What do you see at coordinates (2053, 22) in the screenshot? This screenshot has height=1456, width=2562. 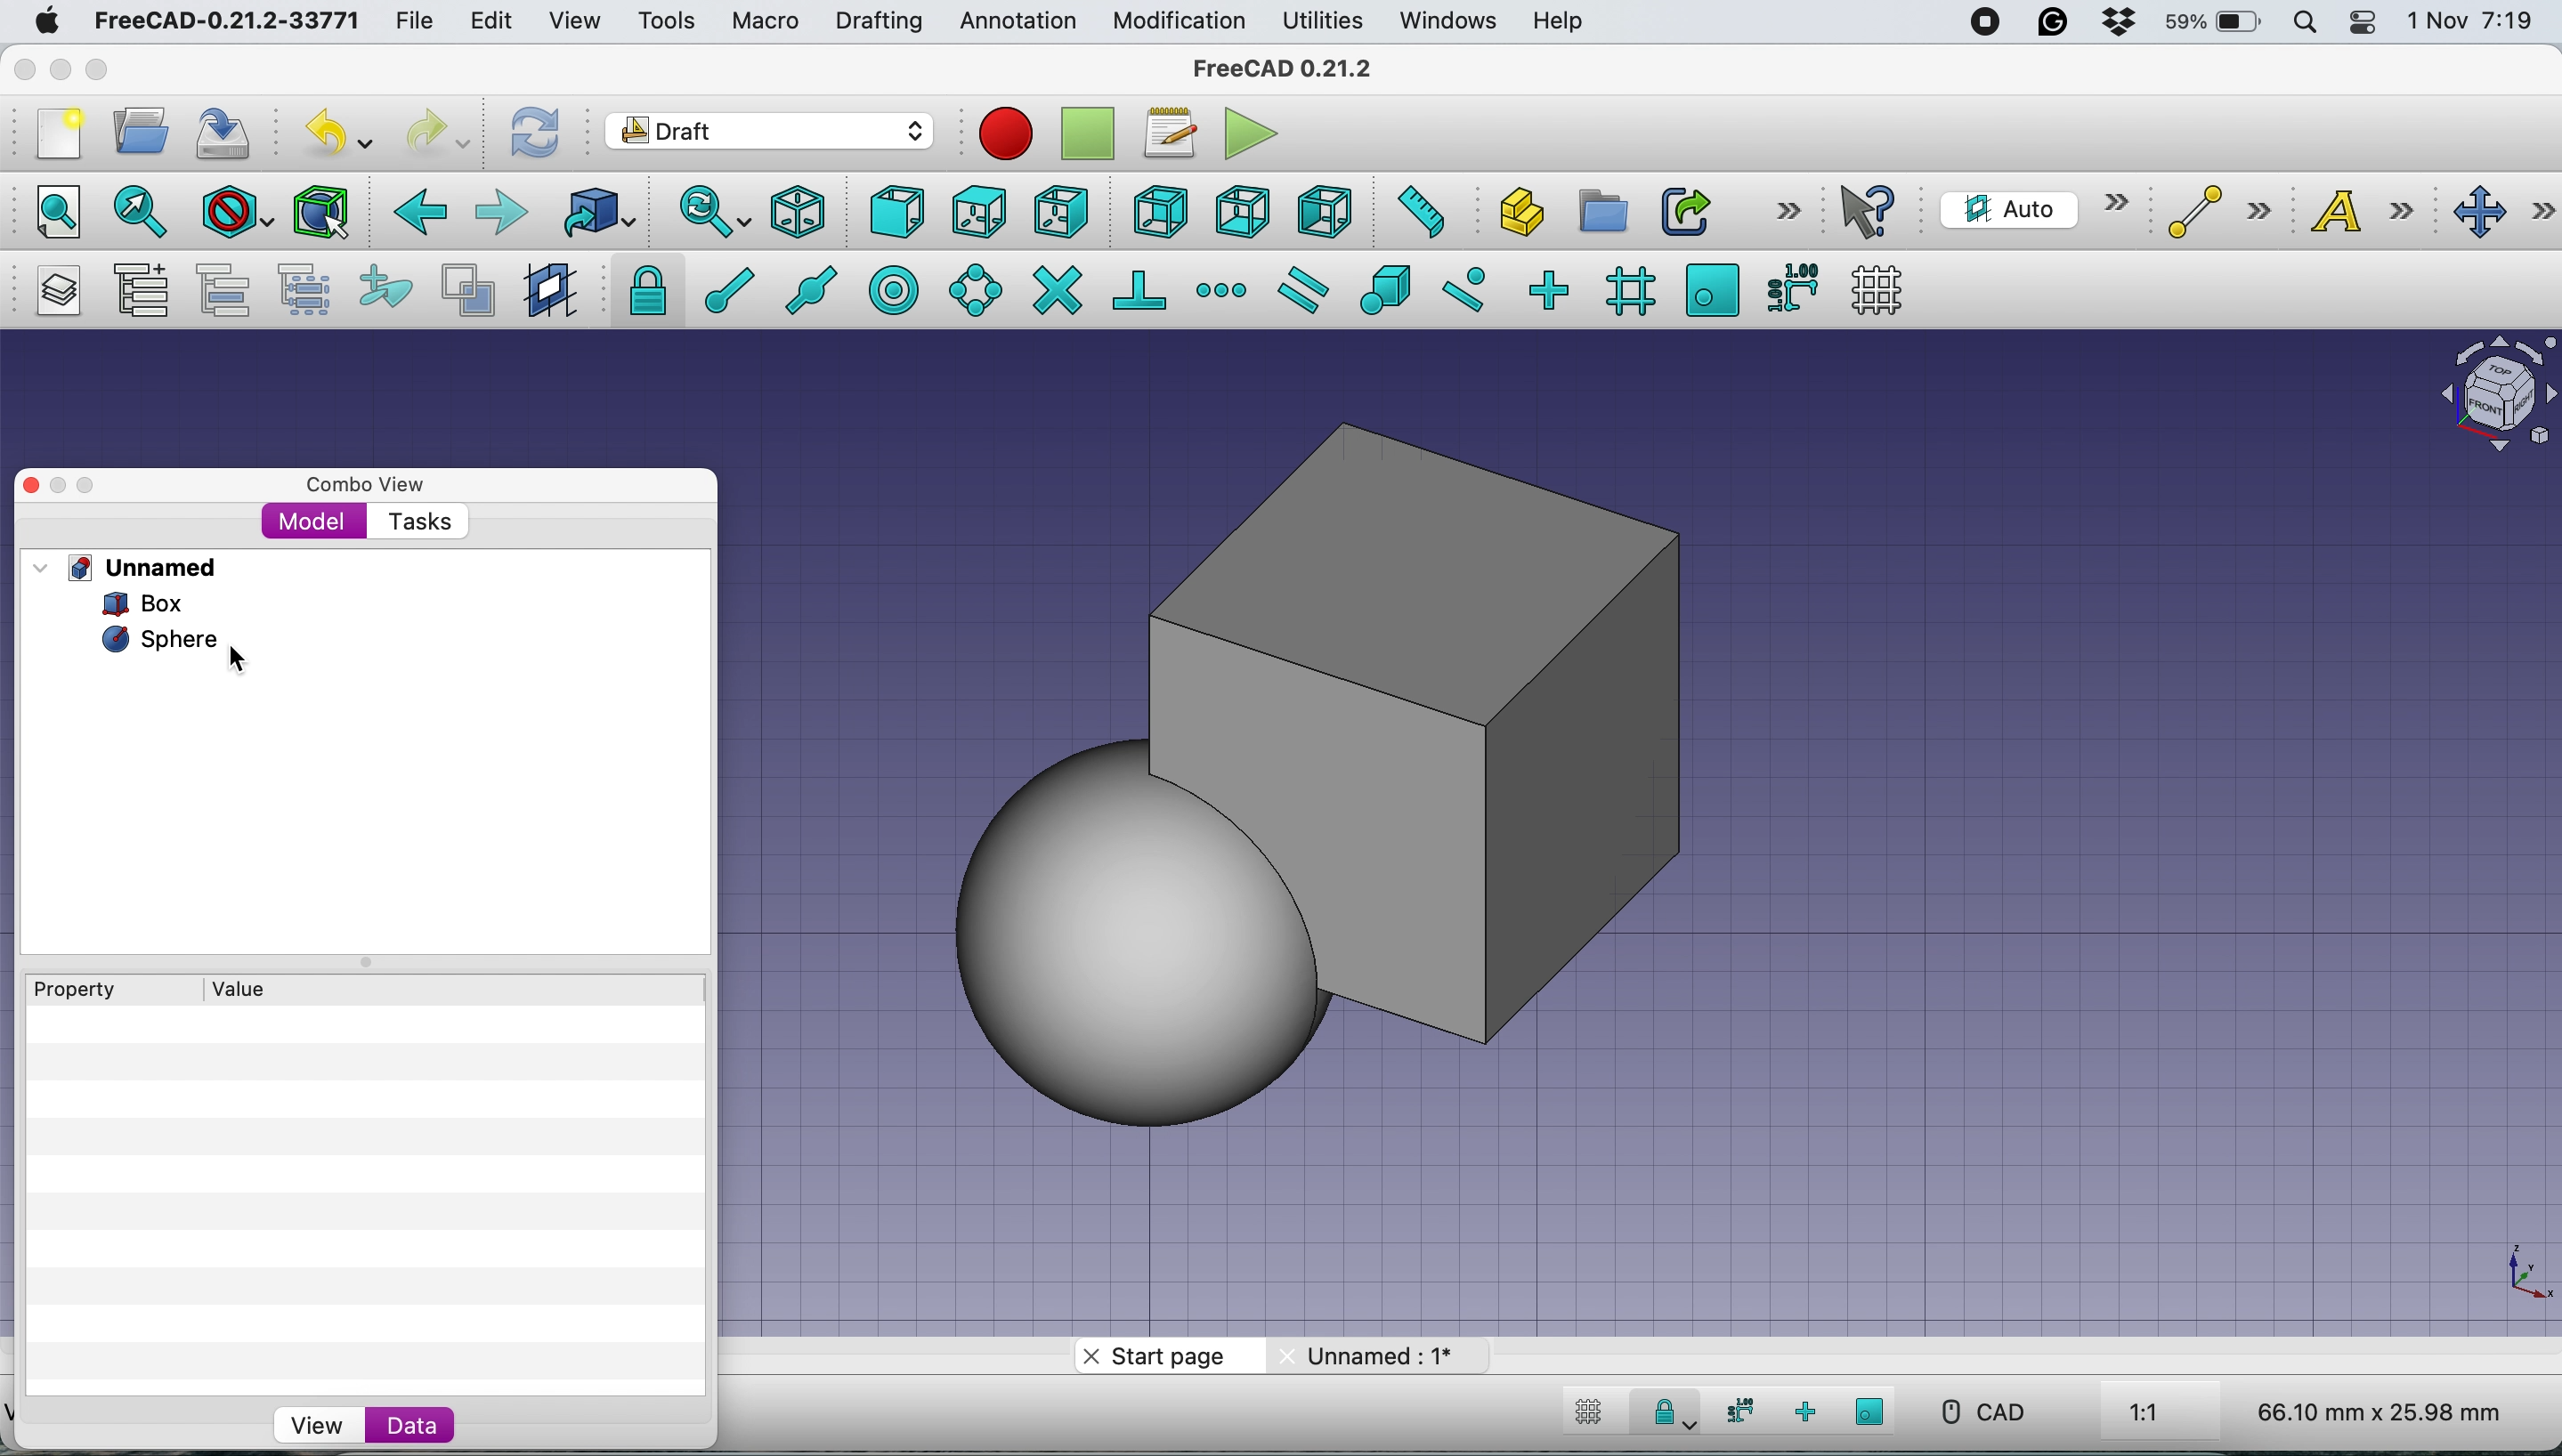 I see `grammarly` at bounding box center [2053, 22].